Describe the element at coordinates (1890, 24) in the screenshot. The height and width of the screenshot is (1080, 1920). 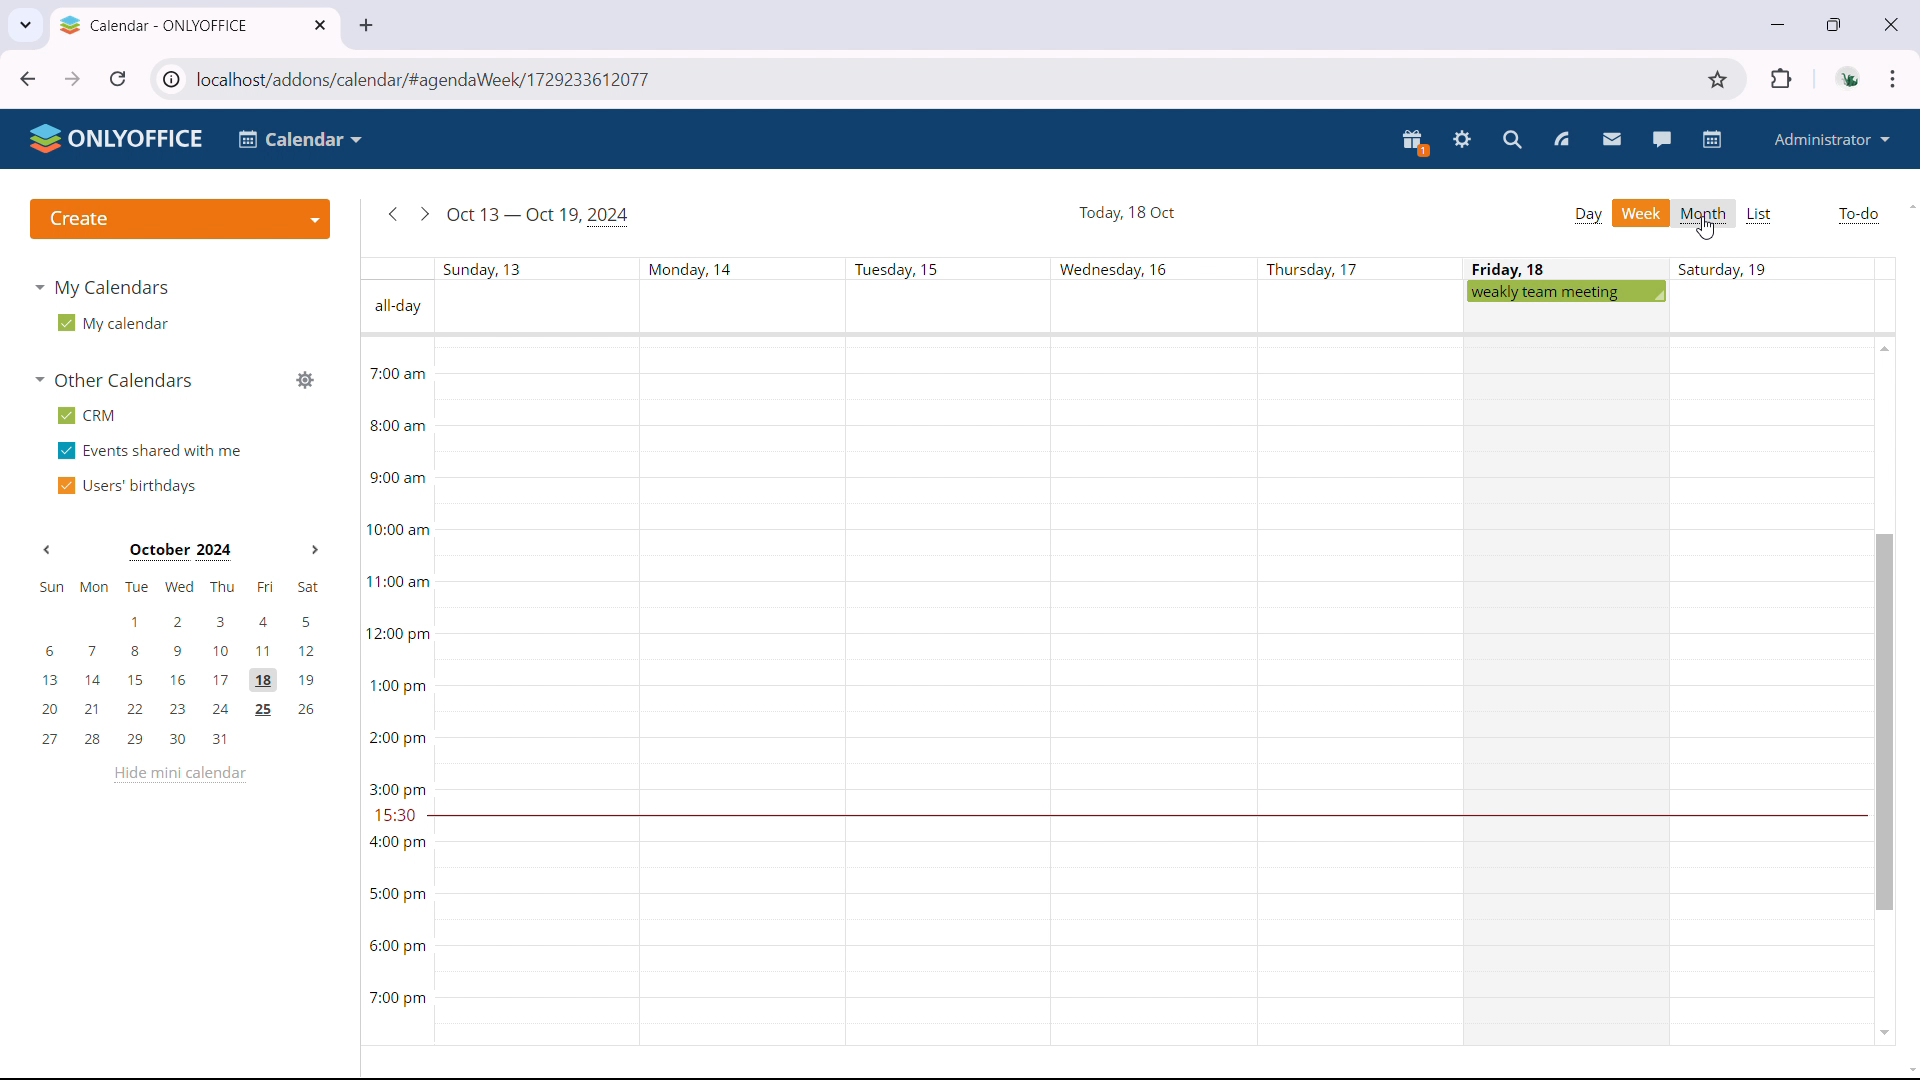
I see `close` at that location.